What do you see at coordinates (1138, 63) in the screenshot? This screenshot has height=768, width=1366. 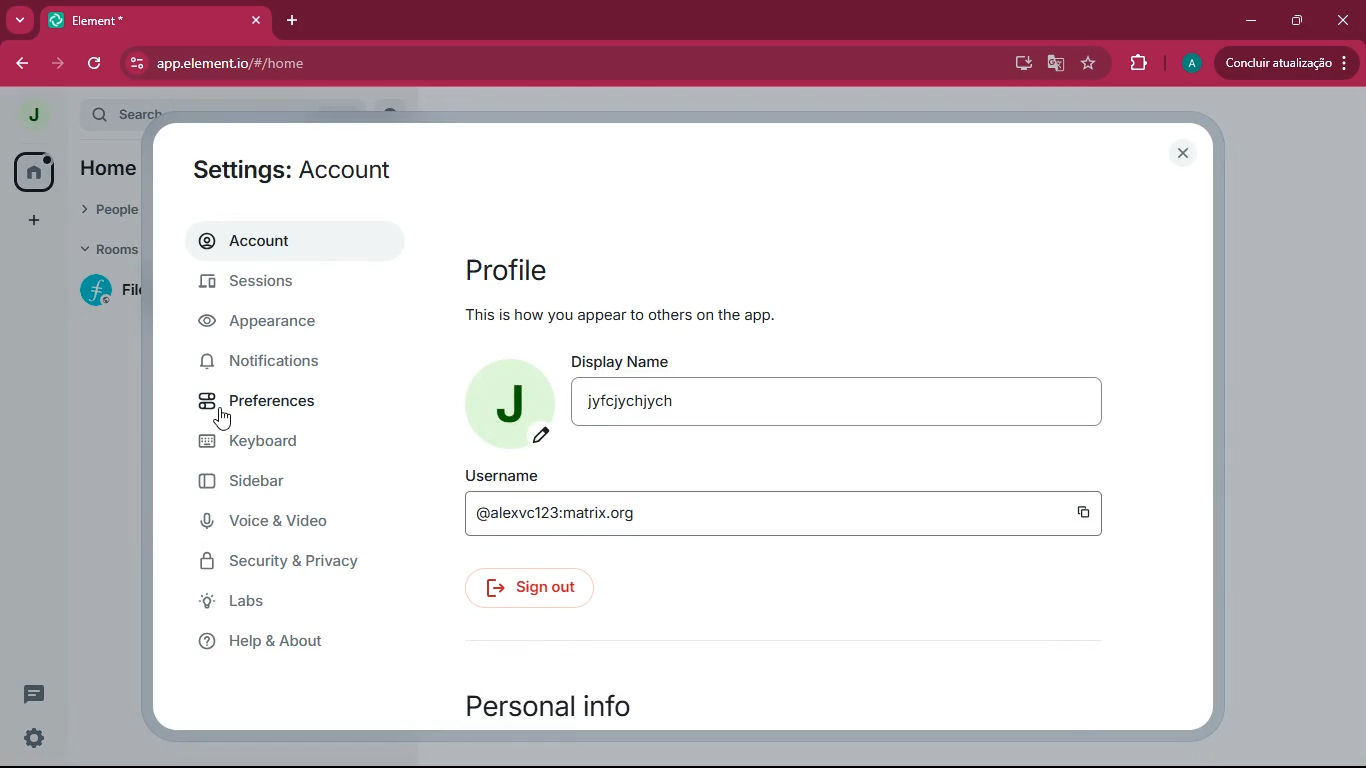 I see `extensions` at bounding box center [1138, 63].